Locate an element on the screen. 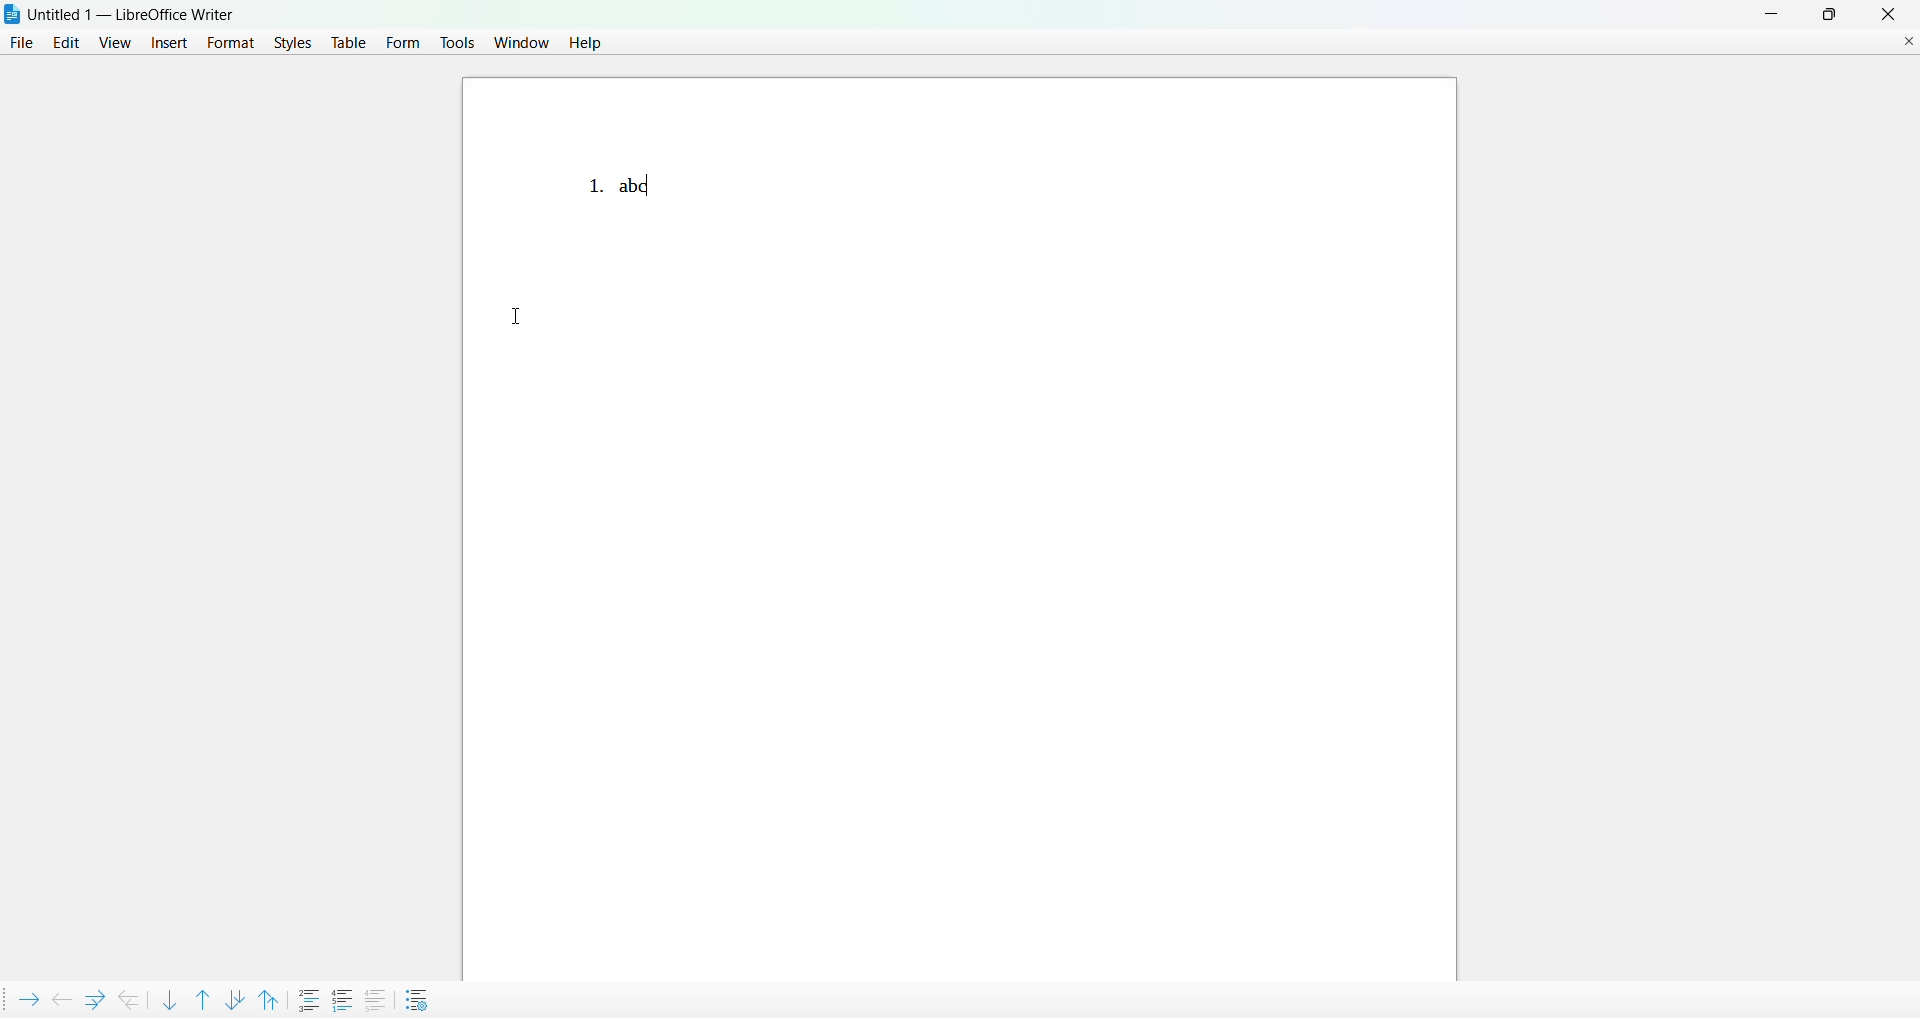 This screenshot has width=1920, height=1018. add to list is located at coordinates (375, 999).